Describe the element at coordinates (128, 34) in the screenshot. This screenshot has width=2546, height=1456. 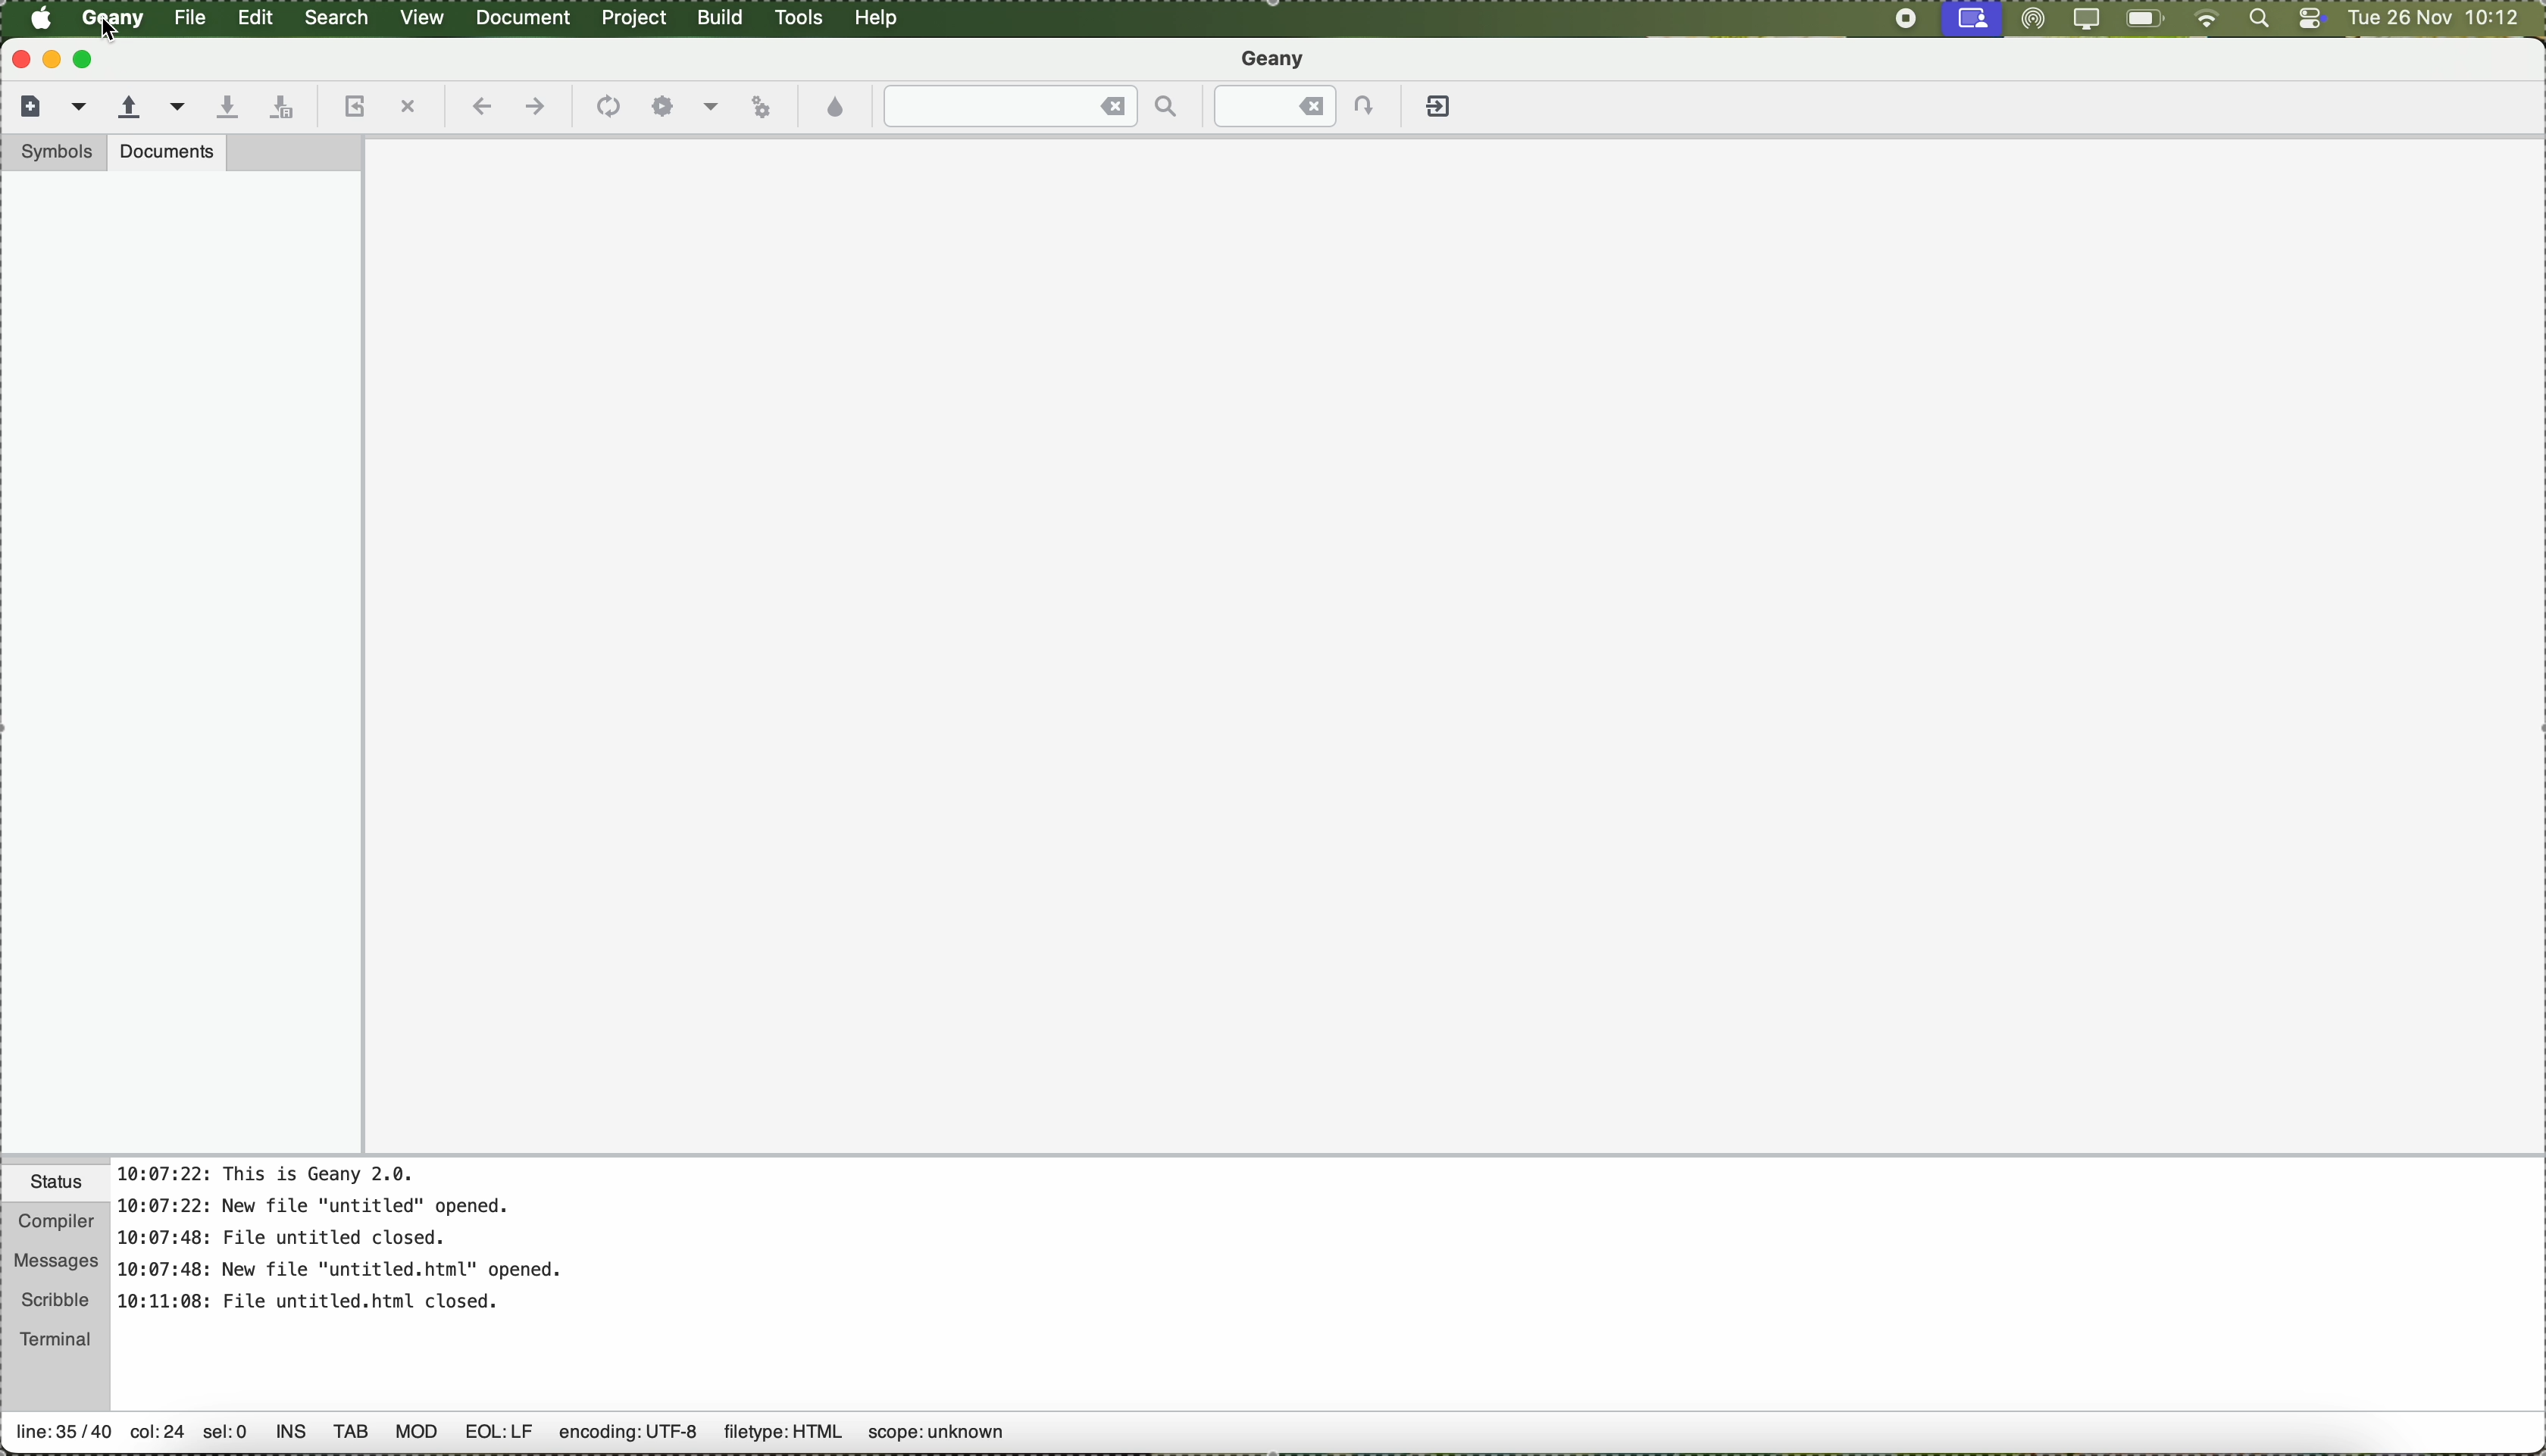
I see `Pointer` at that location.